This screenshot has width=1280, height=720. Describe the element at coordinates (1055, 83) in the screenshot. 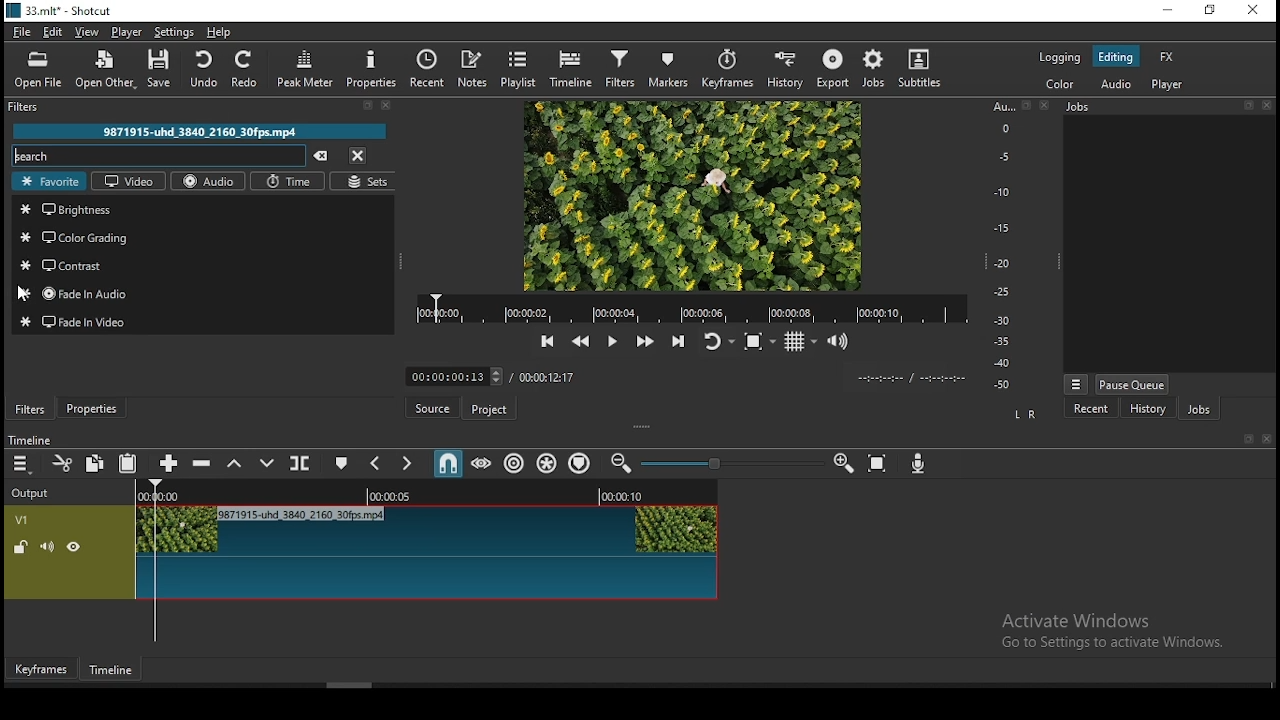

I see `color` at that location.